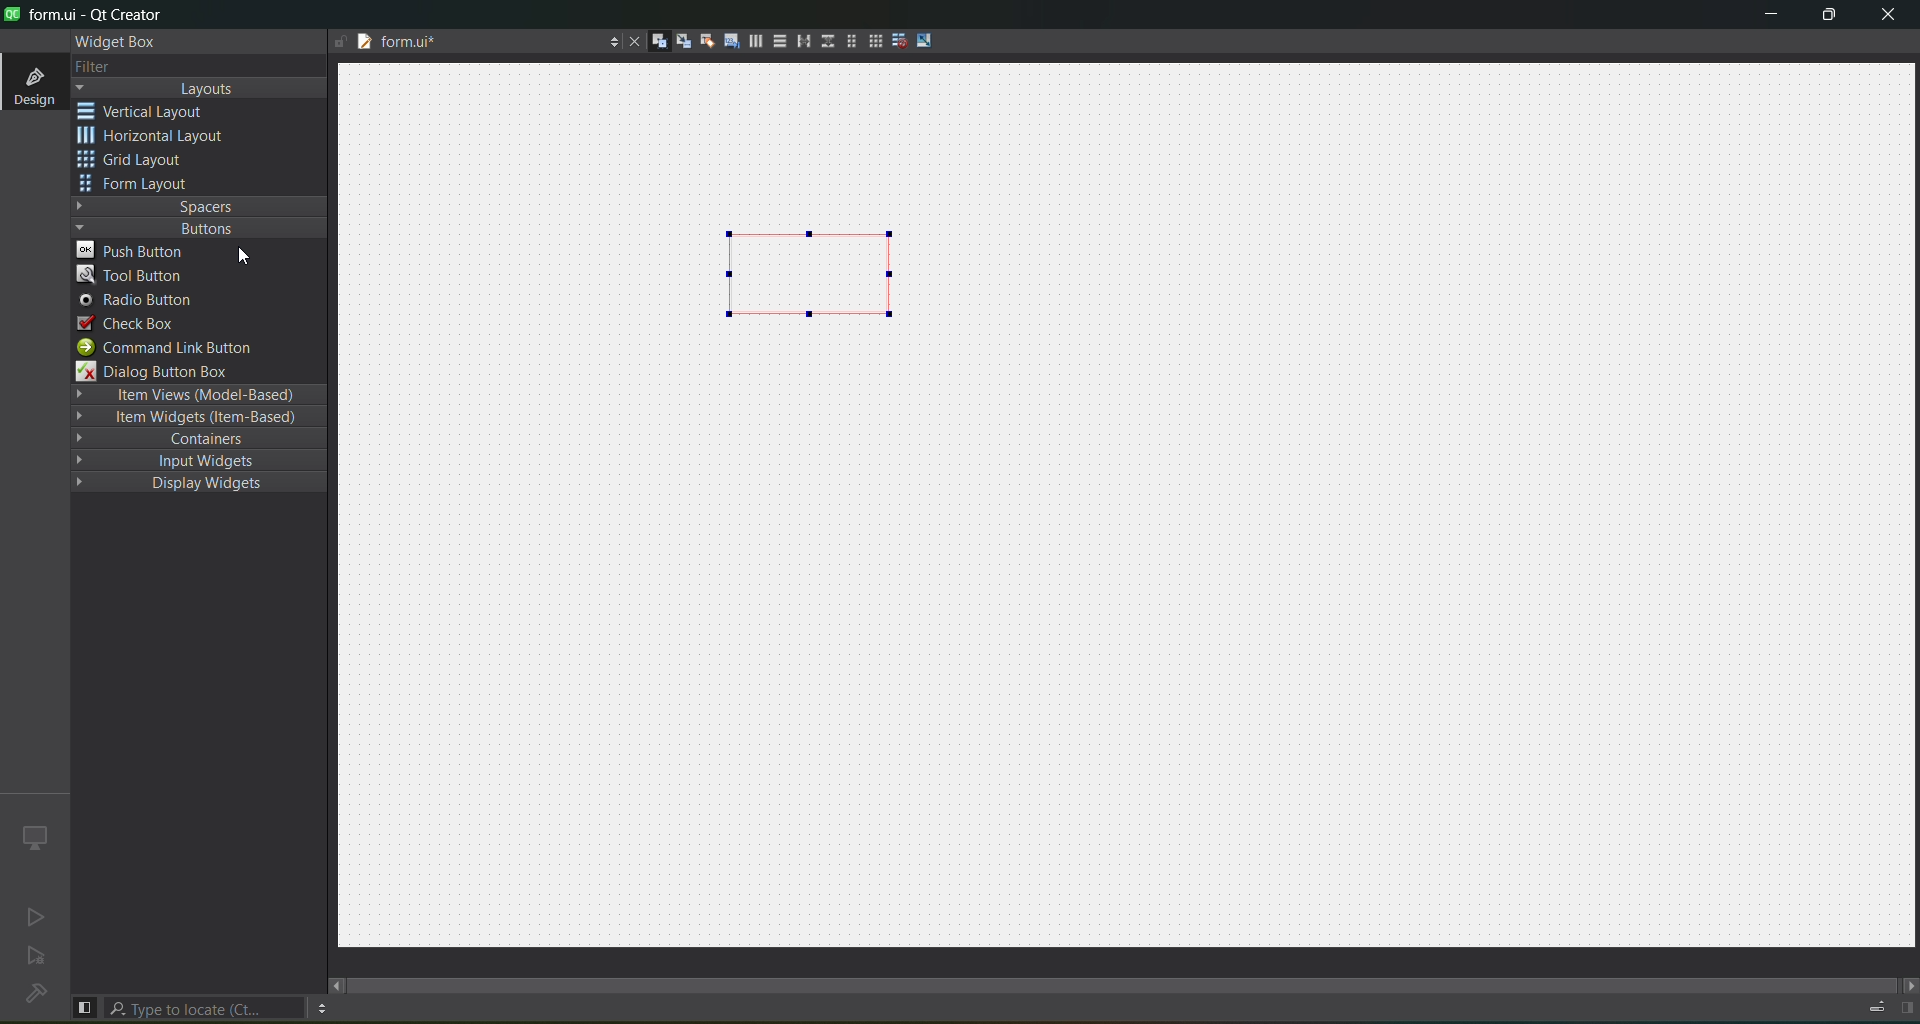  Describe the element at coordinates (731, 45) in the screenshot. I see `edit tab` at that location.